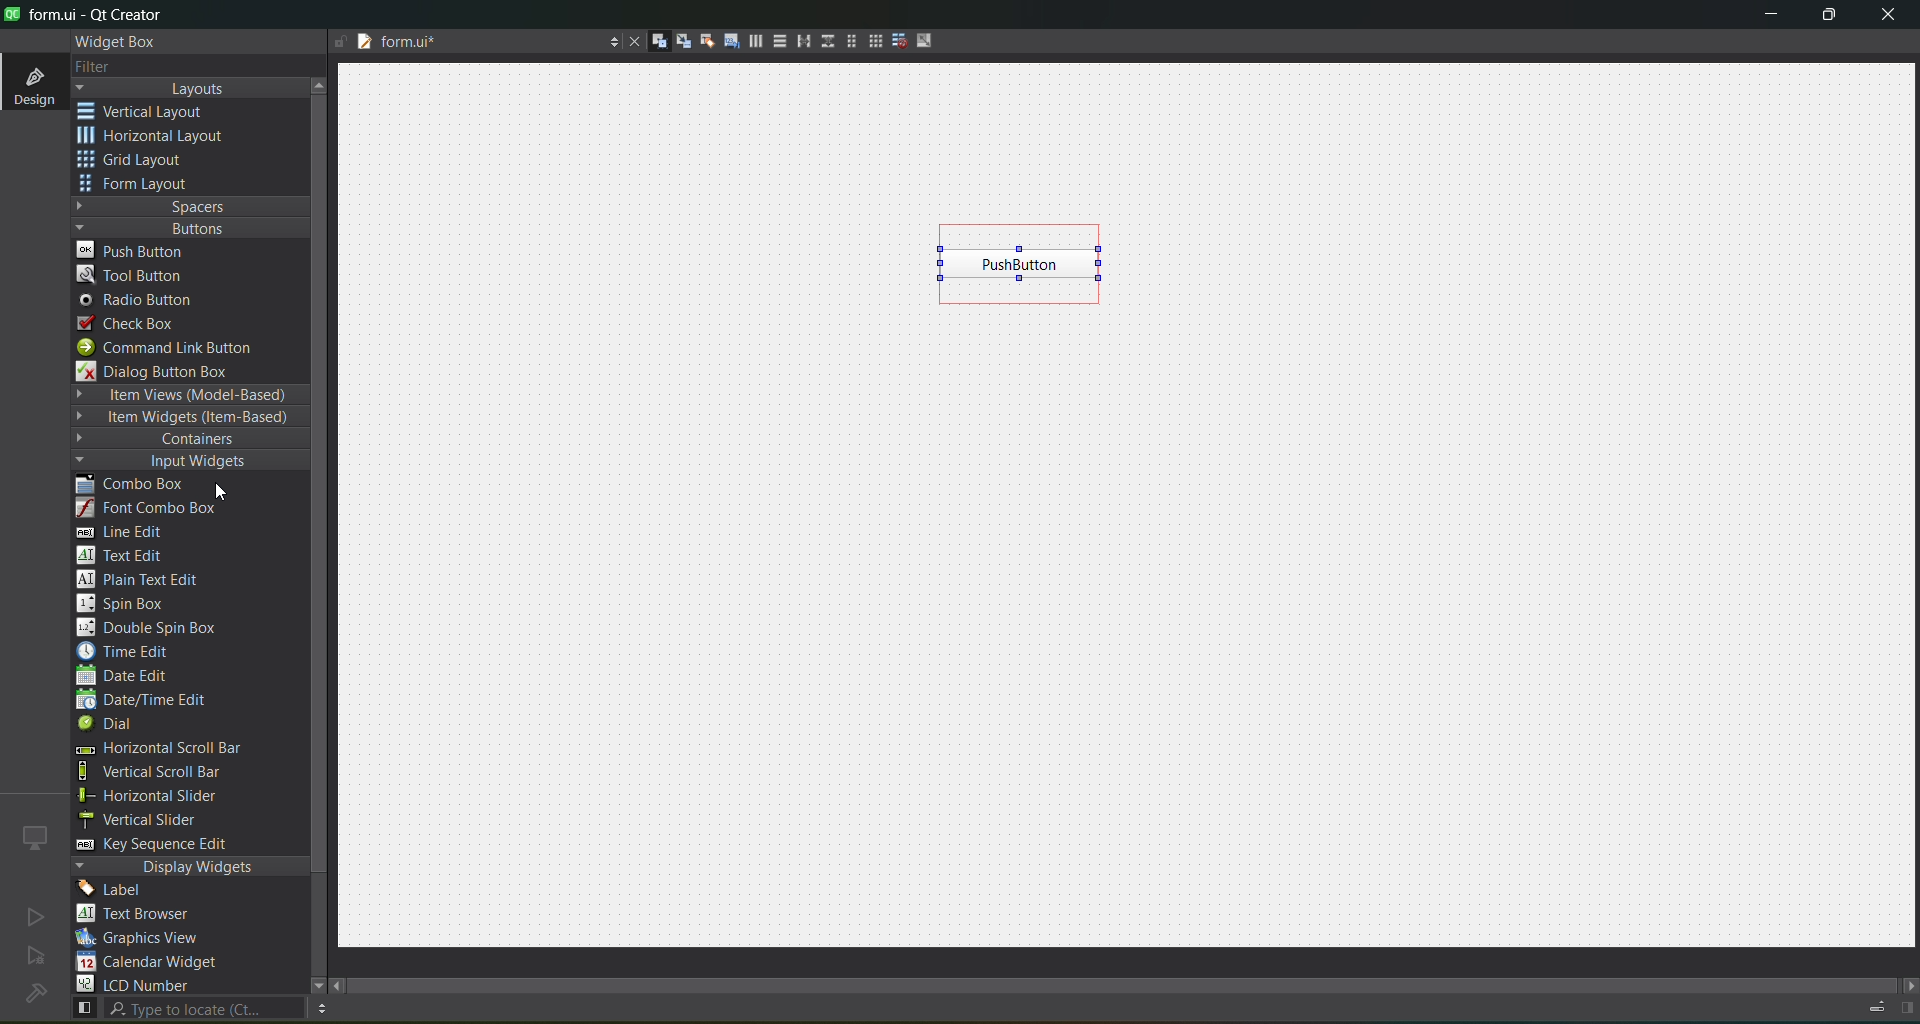 Image resolution: width=1920 pixels, height=1024 pixels. What do you see at coordinates (180, 440) in the screenshot?
I see `containers` at bounding box center [180, 440].